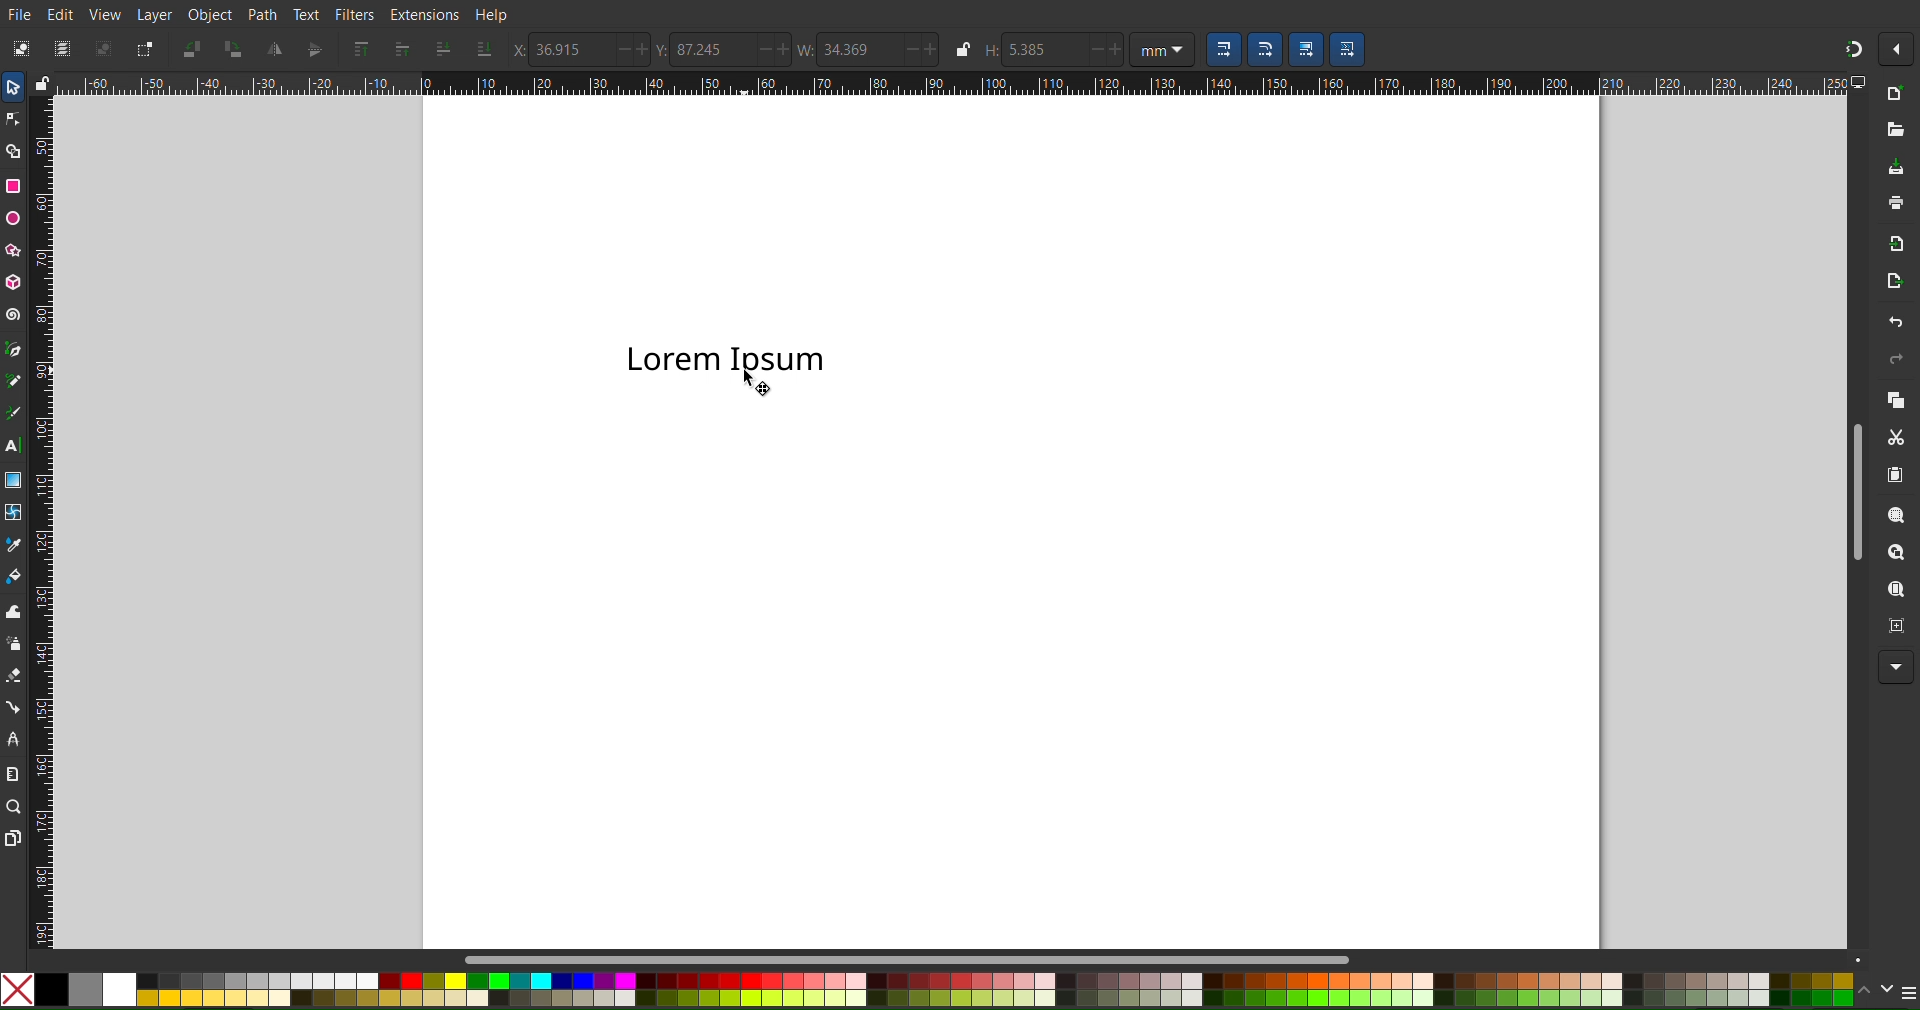 The height and width of the screenshot is (1010, 1920). I want to click on Redo, so click(1894, 363).